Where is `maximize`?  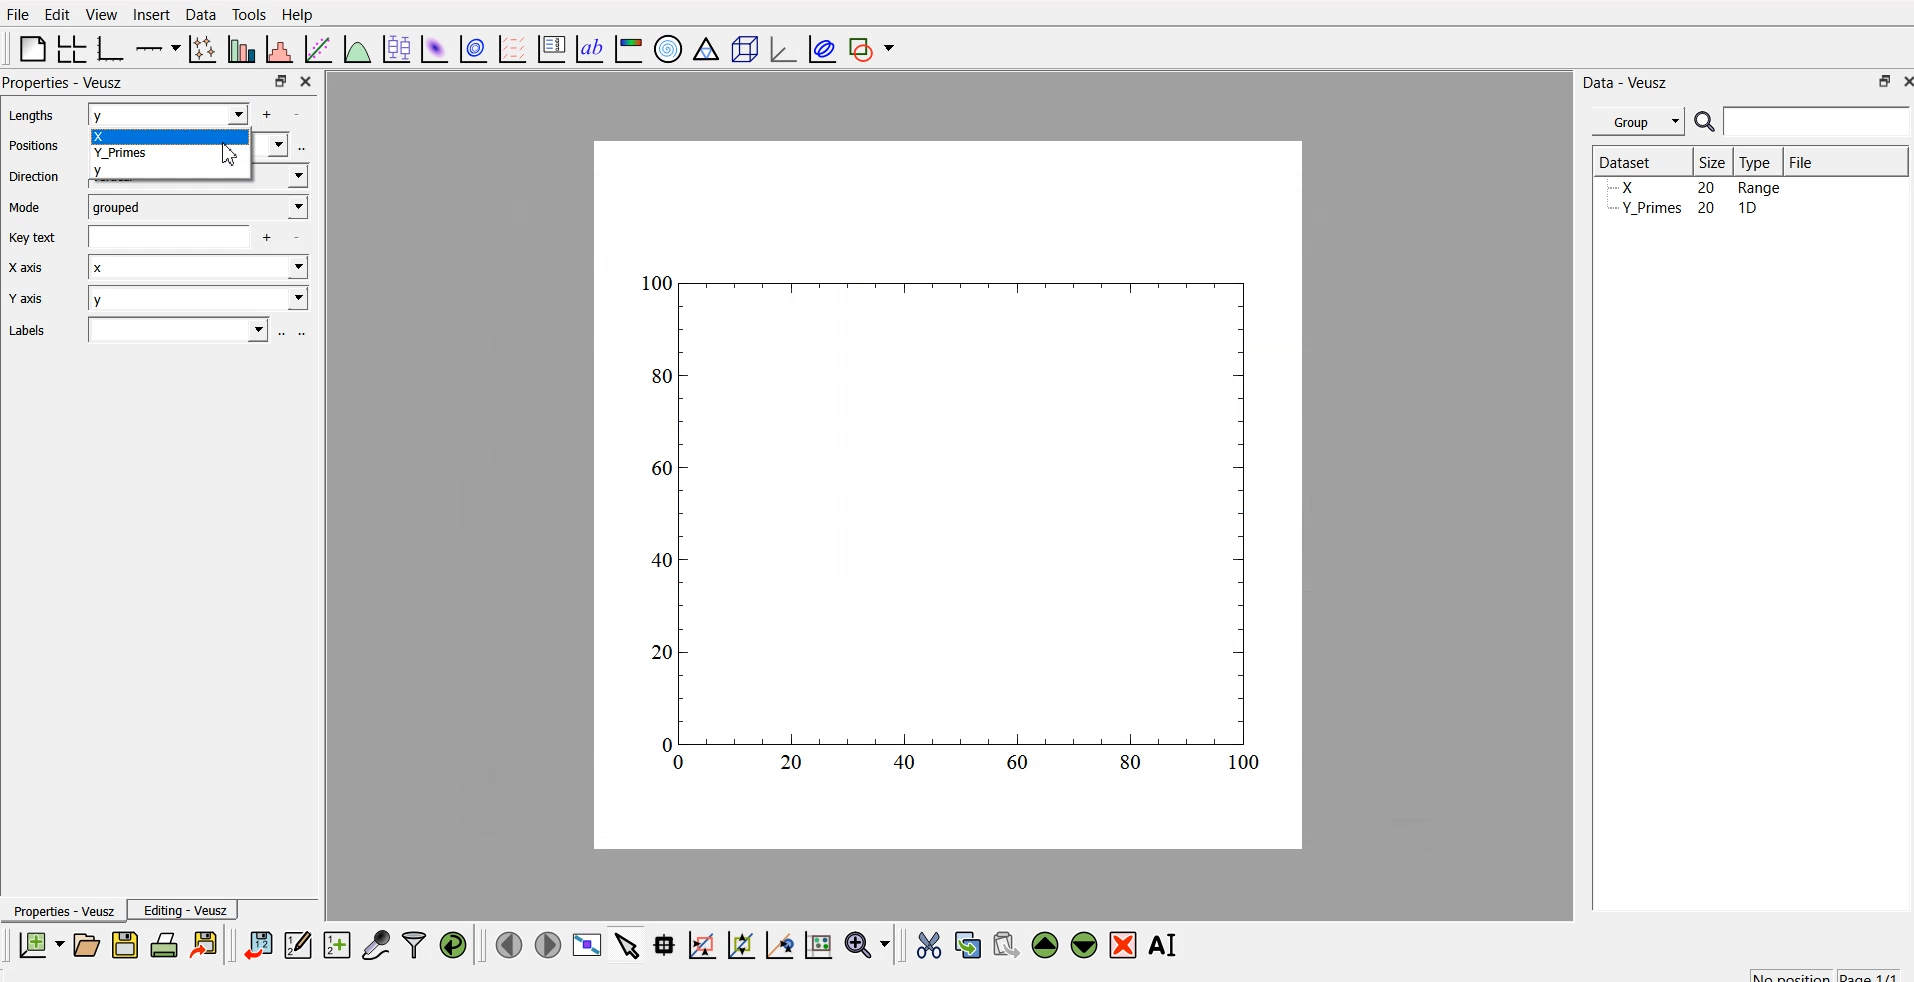 maximize is located at coordinates (1876, 81).